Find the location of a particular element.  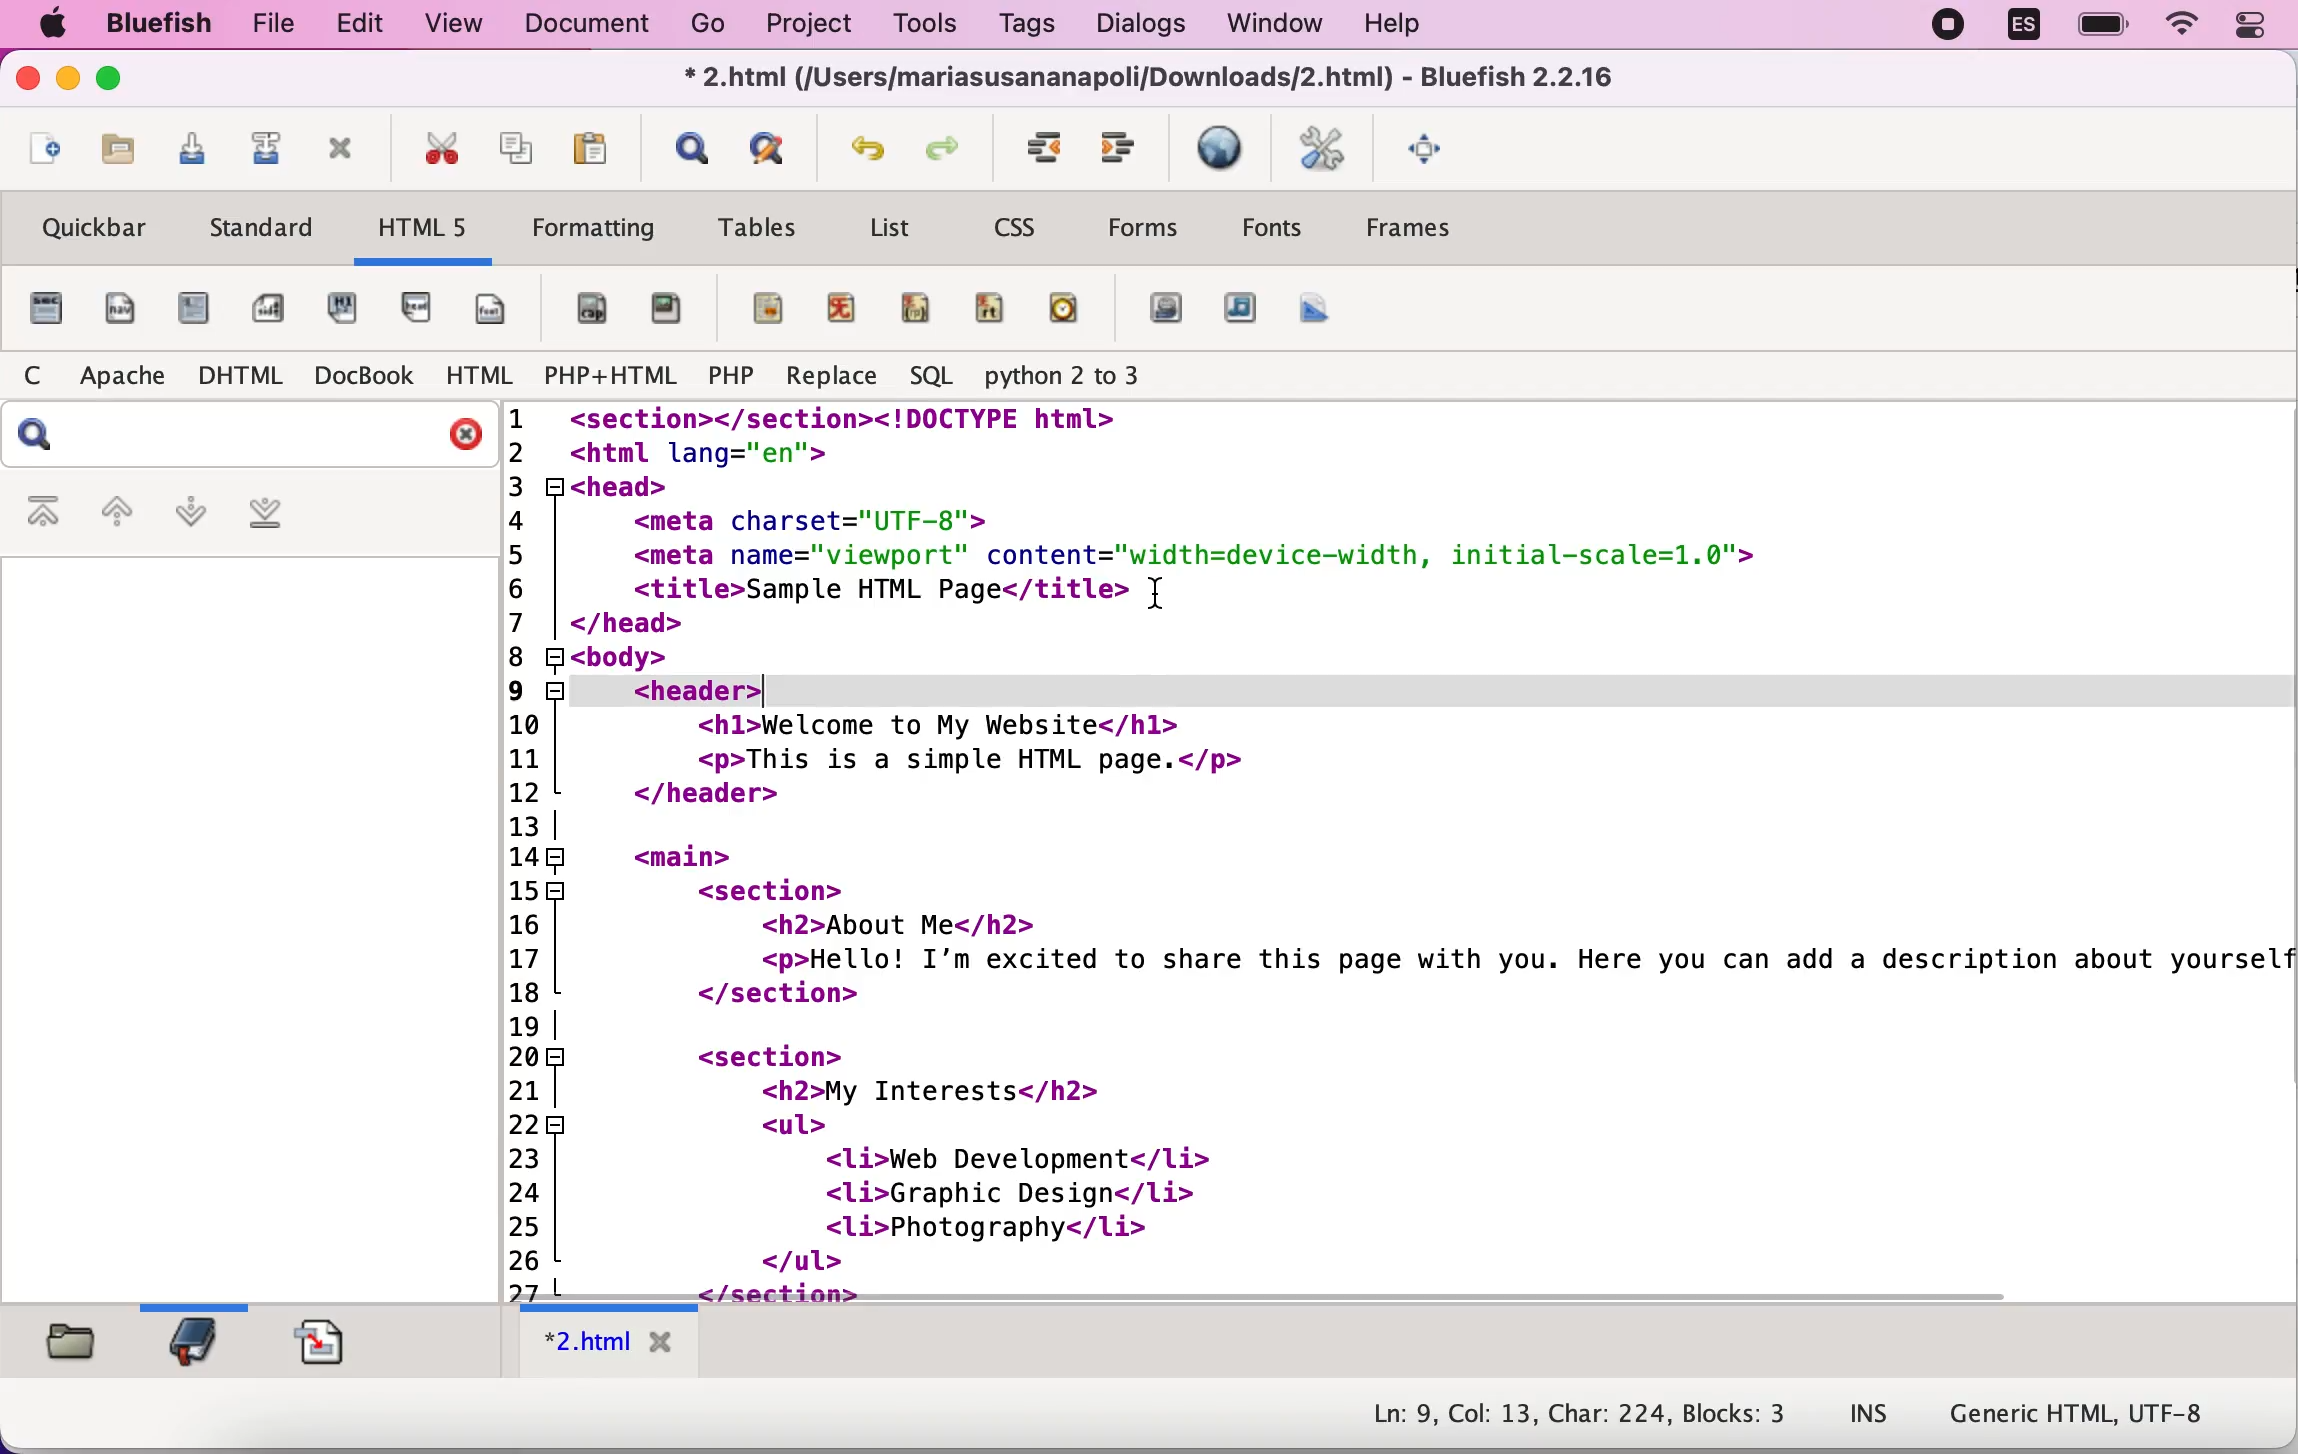

tags is located at coordinates (1040, 26).